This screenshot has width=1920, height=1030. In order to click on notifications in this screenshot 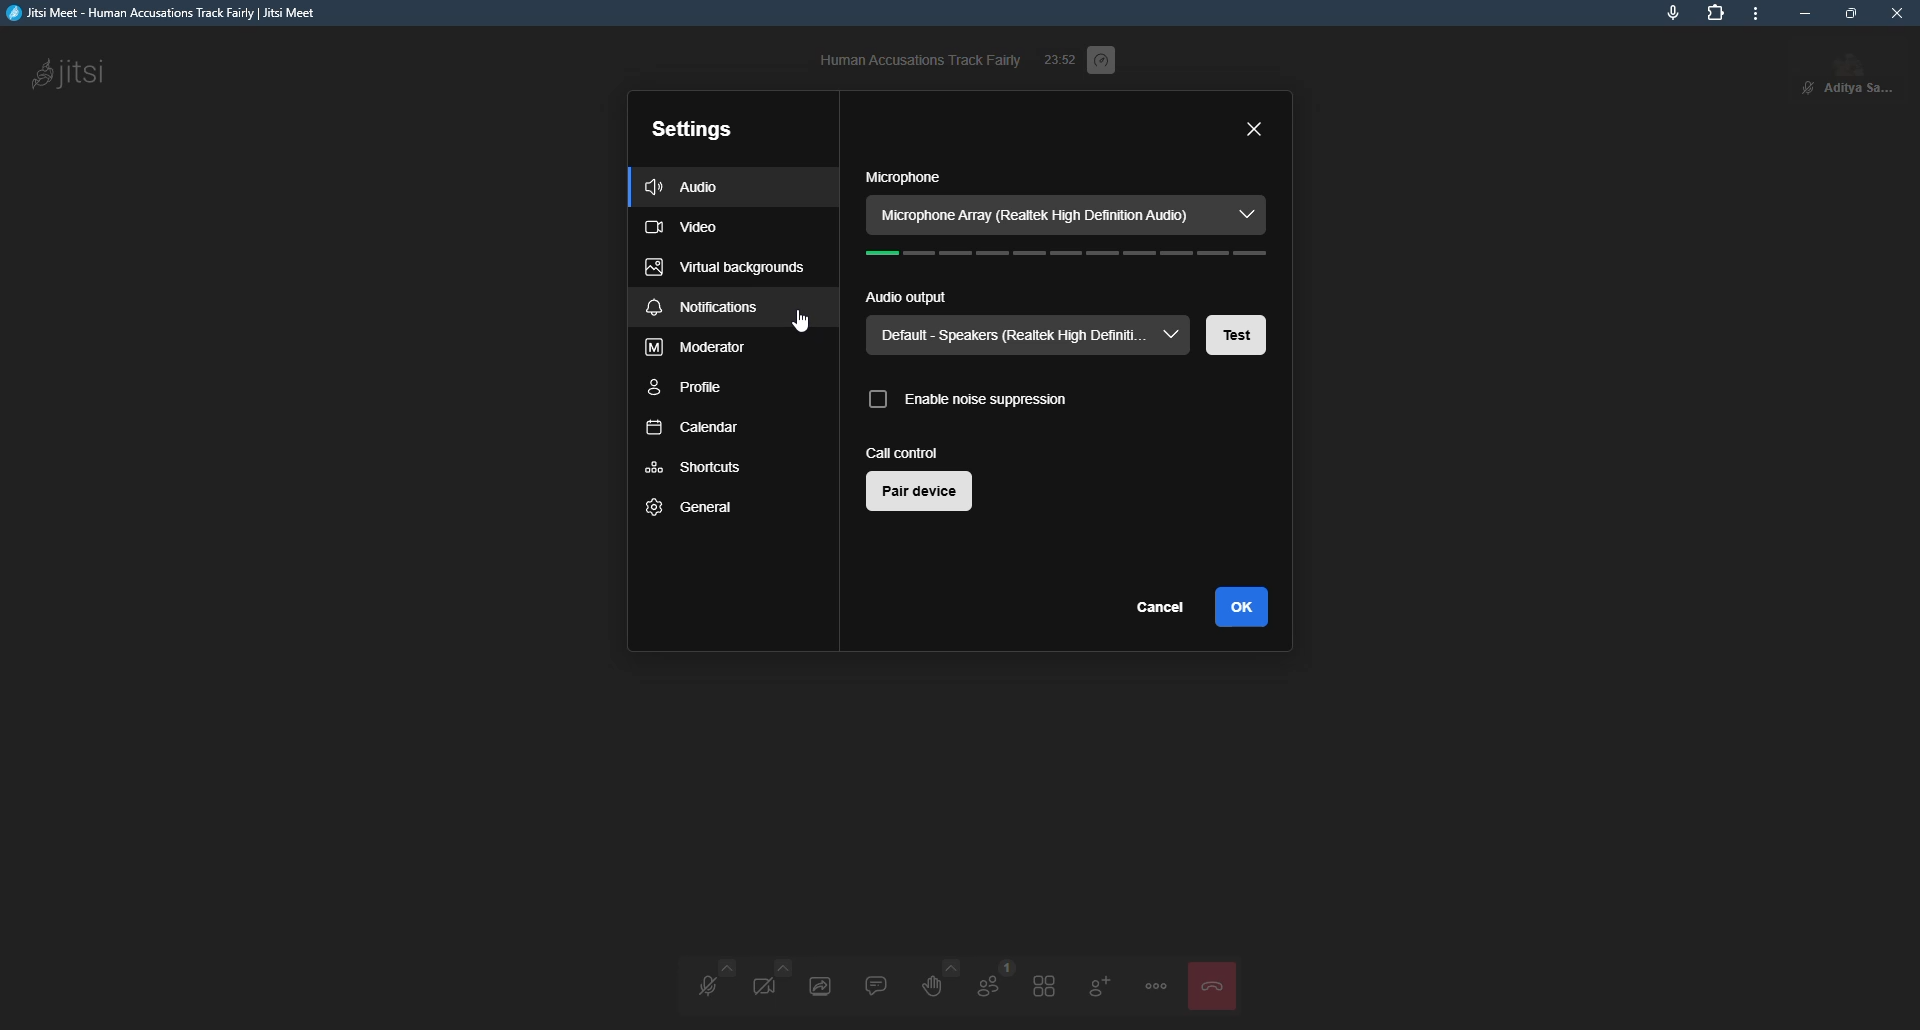, I will do `click(700, 307)`.